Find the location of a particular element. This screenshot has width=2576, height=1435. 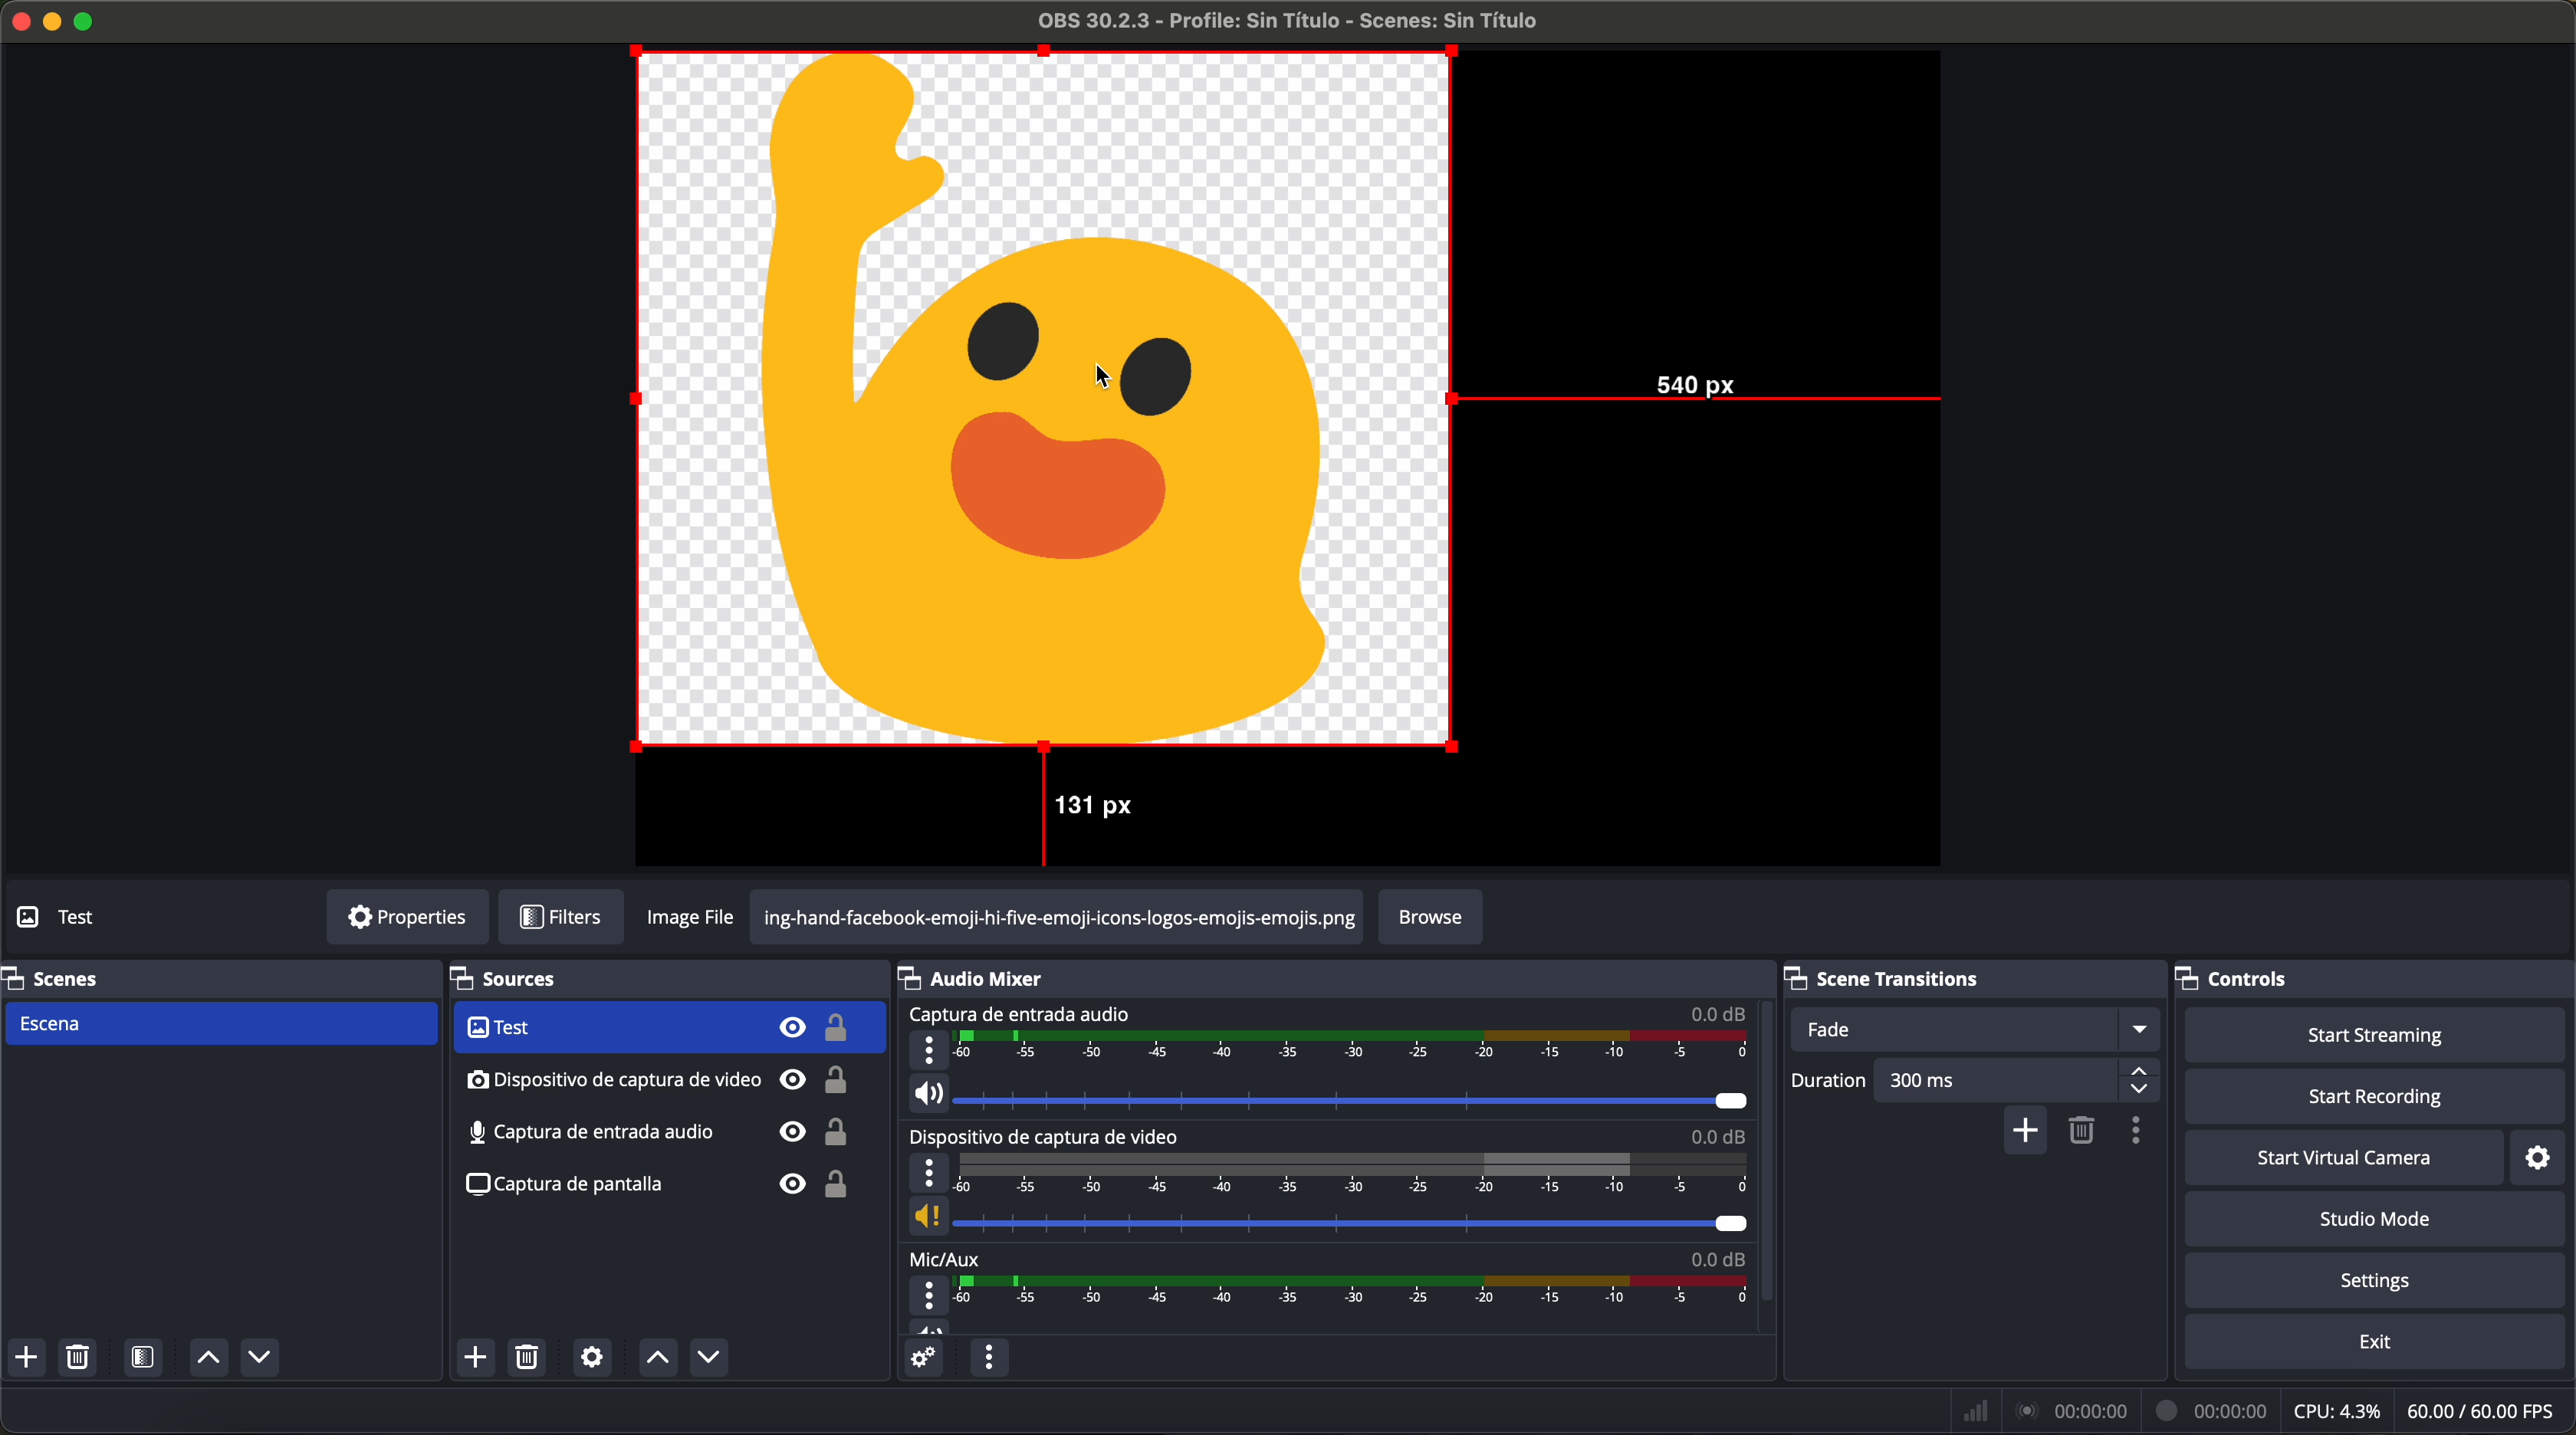

scroll down is located at coordinates (1769, 1131).